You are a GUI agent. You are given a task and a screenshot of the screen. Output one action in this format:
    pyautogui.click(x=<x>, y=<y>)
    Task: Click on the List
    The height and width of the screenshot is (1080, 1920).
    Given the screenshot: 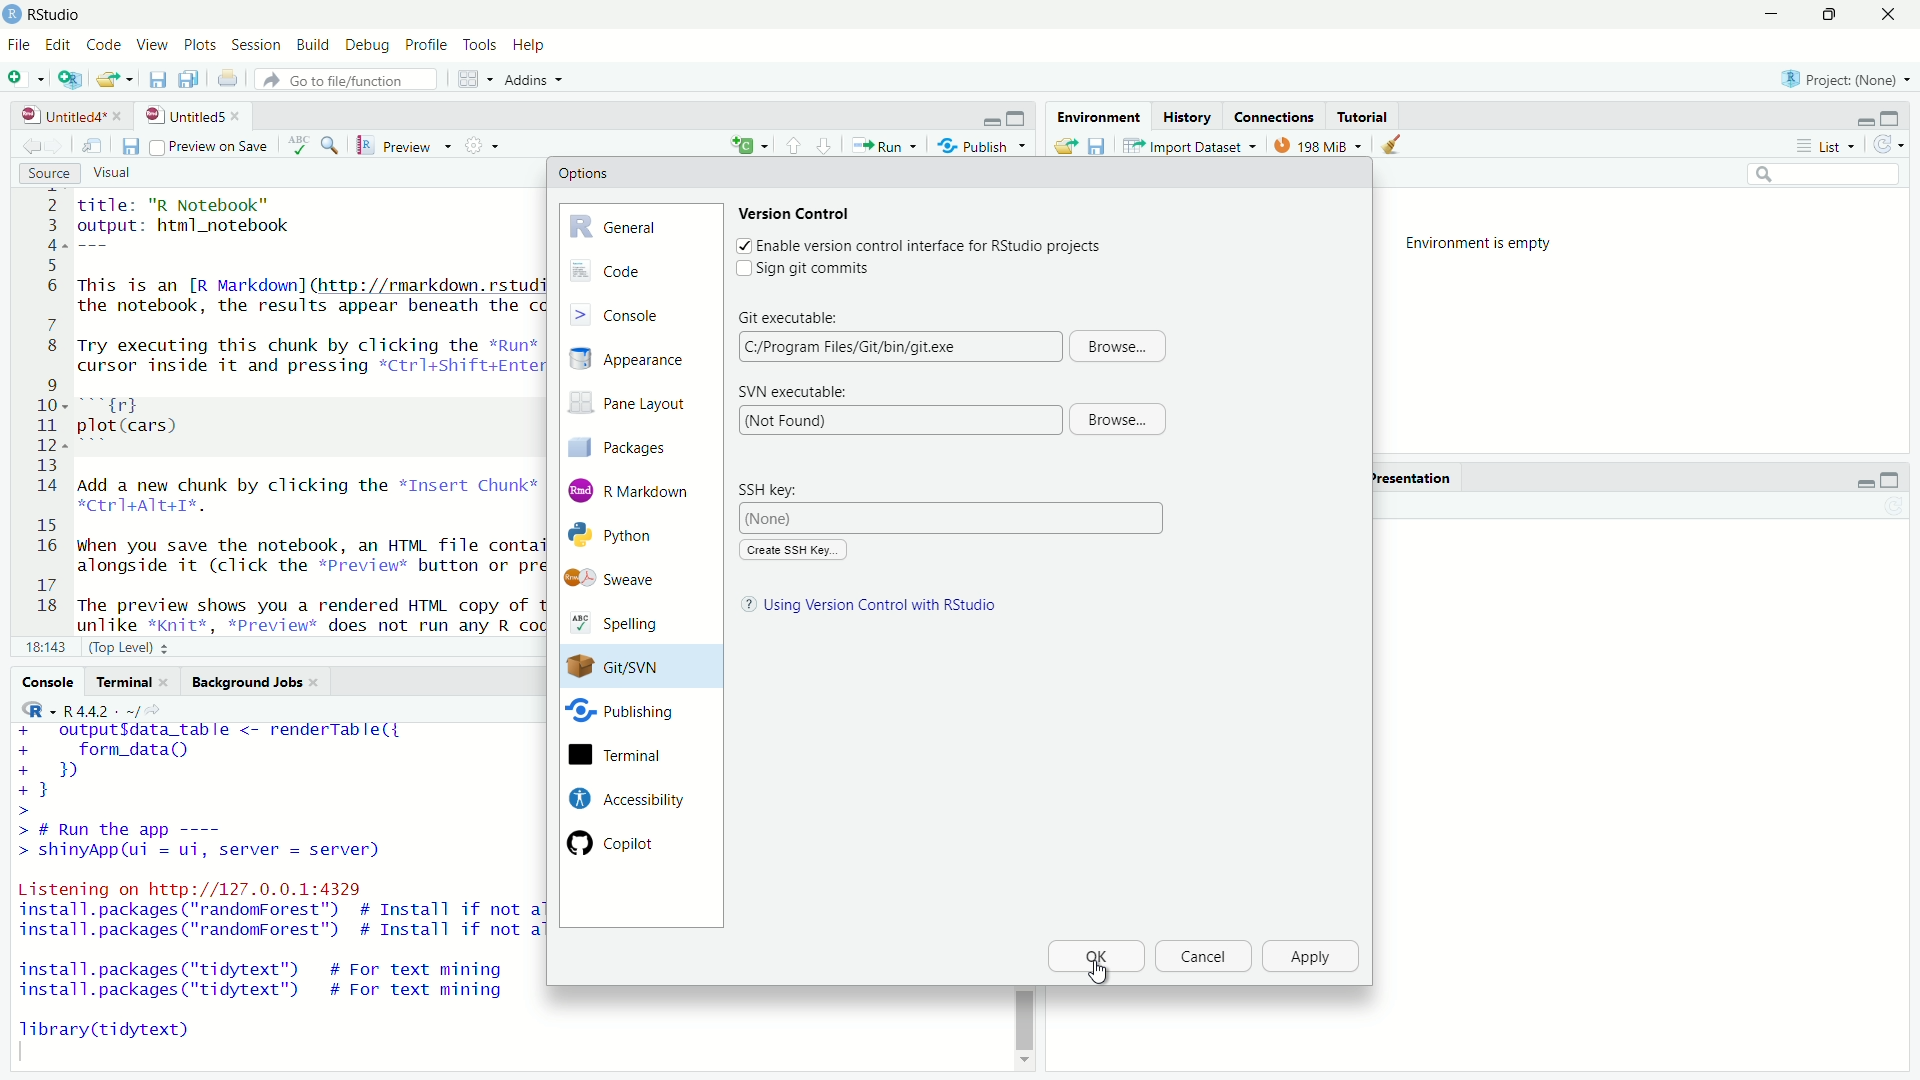 What is the action you would take?
    pyautogui.click(x=1832, y=146)
    